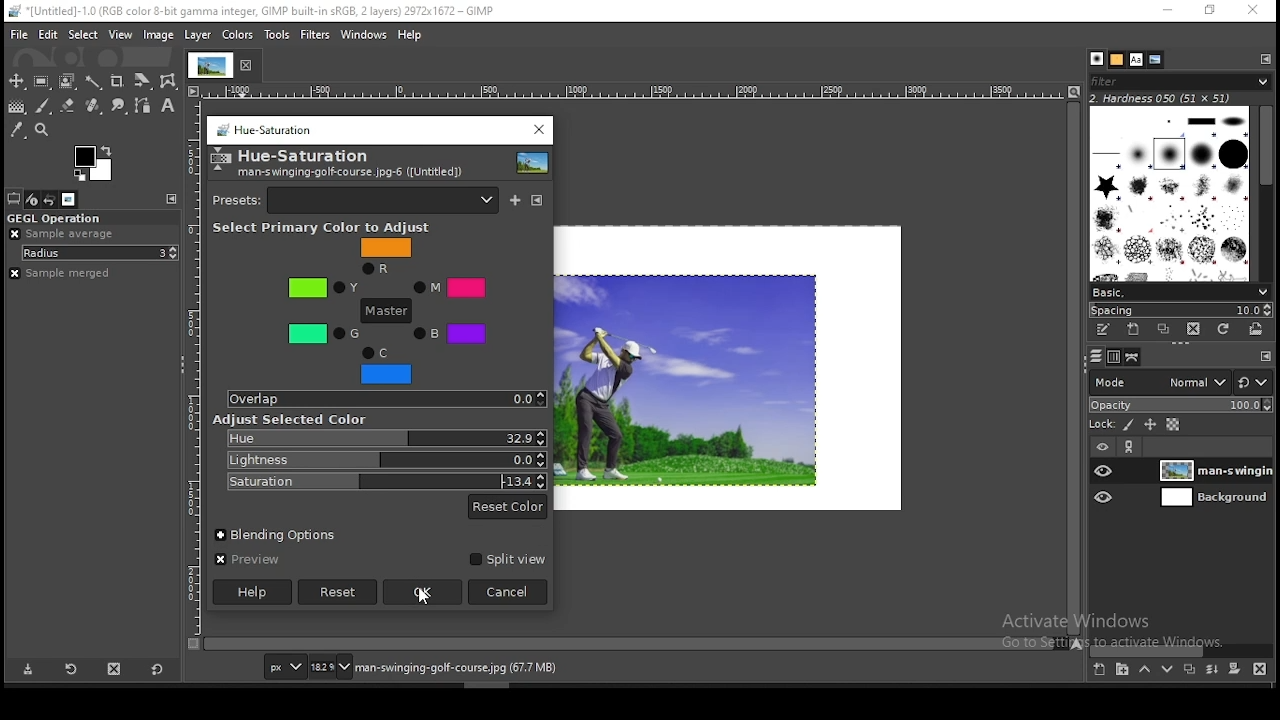 The image size is (1280, 720). Describe the element at coordinates (1169, 194) in the screenshot. I see `brushes` at that location.